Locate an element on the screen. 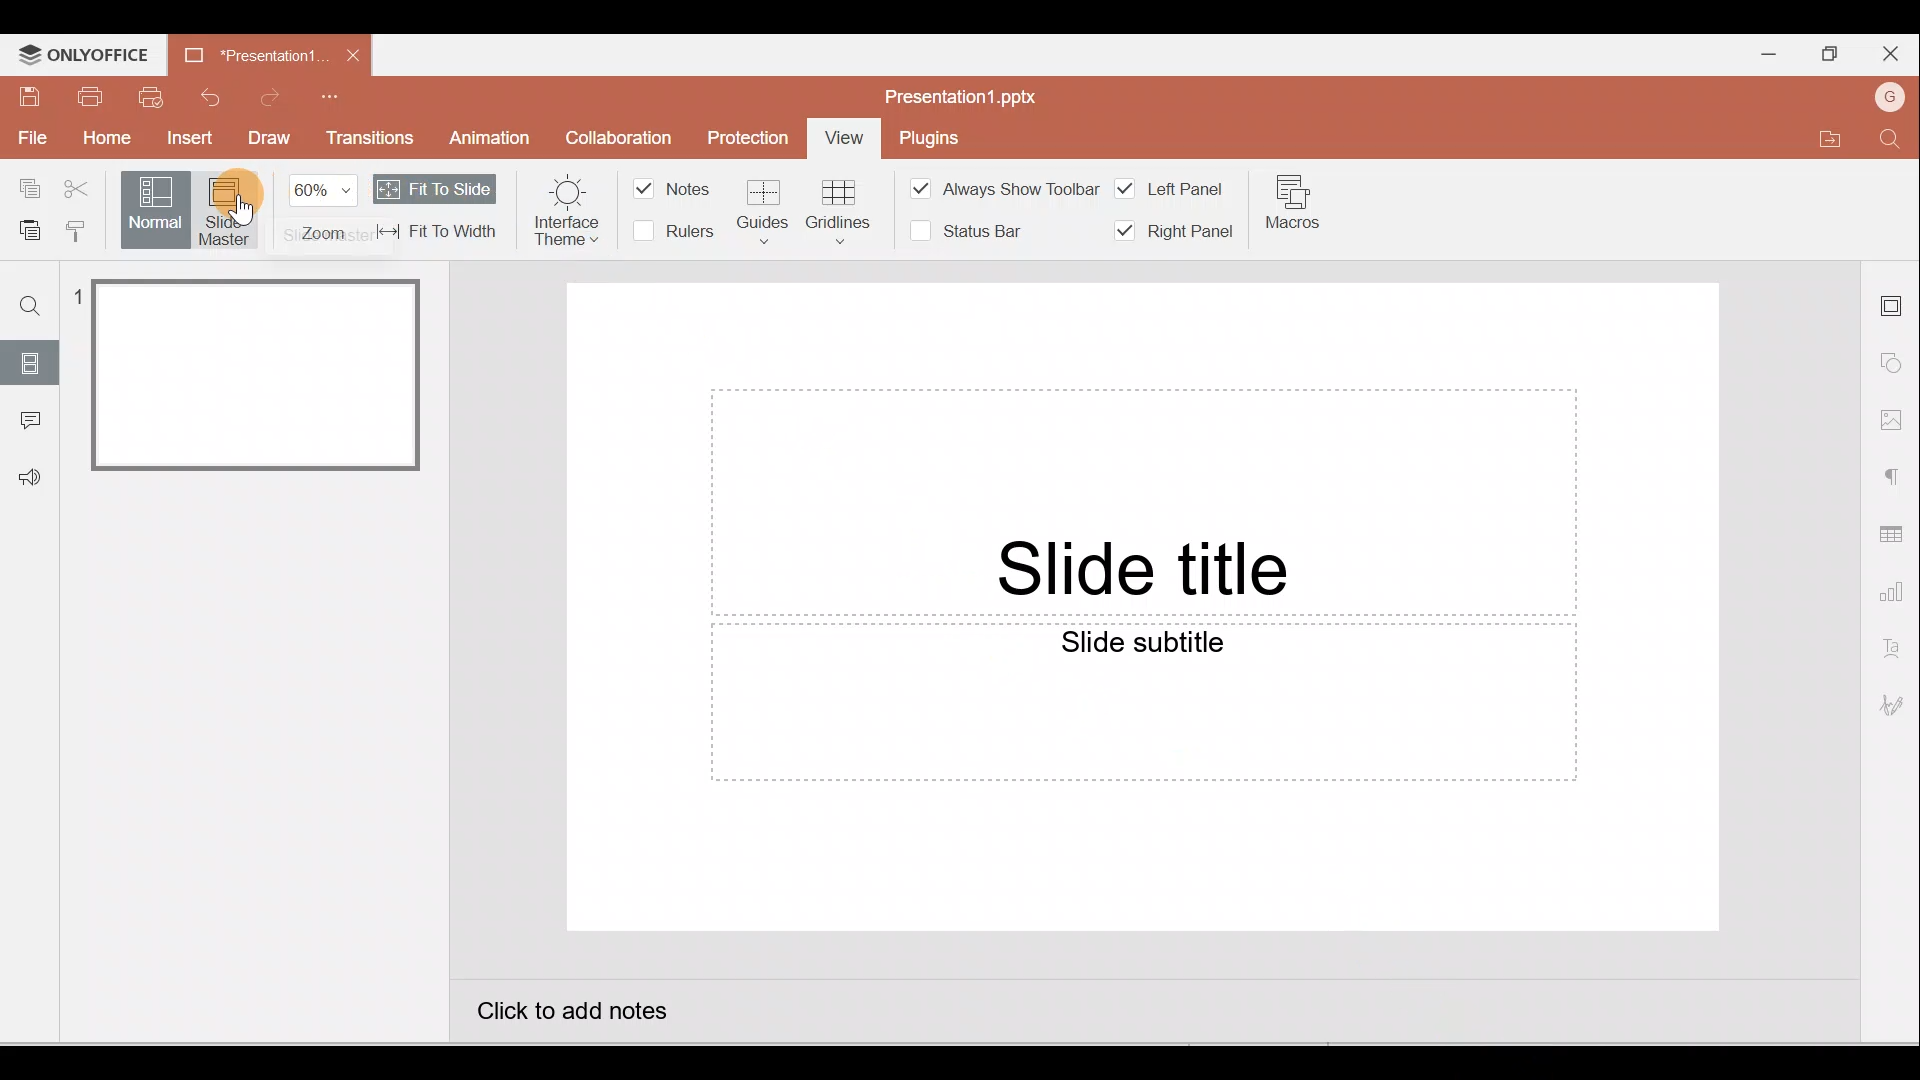  Fit to width is located at coordinates (434, 230).